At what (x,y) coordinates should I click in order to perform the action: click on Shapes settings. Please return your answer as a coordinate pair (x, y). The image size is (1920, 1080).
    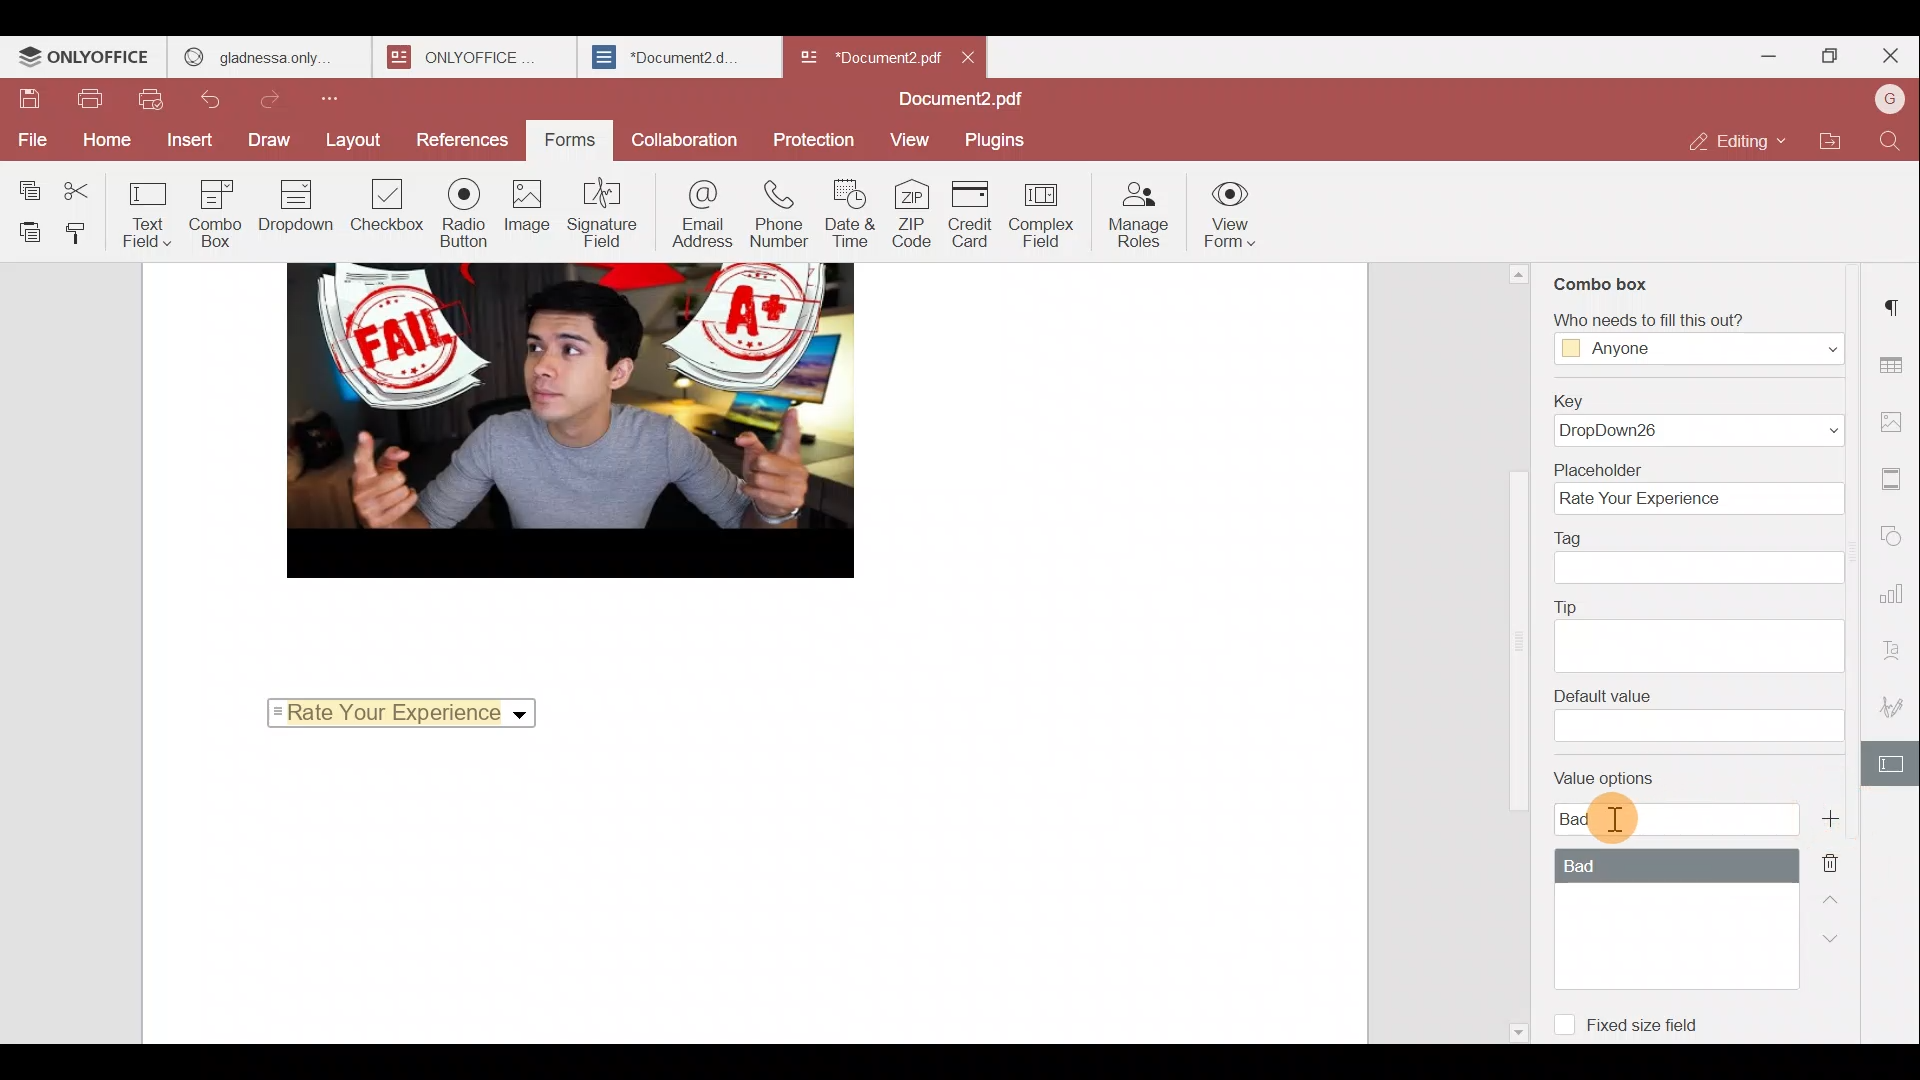
    Looking at the image, I should click on (1897, 532).